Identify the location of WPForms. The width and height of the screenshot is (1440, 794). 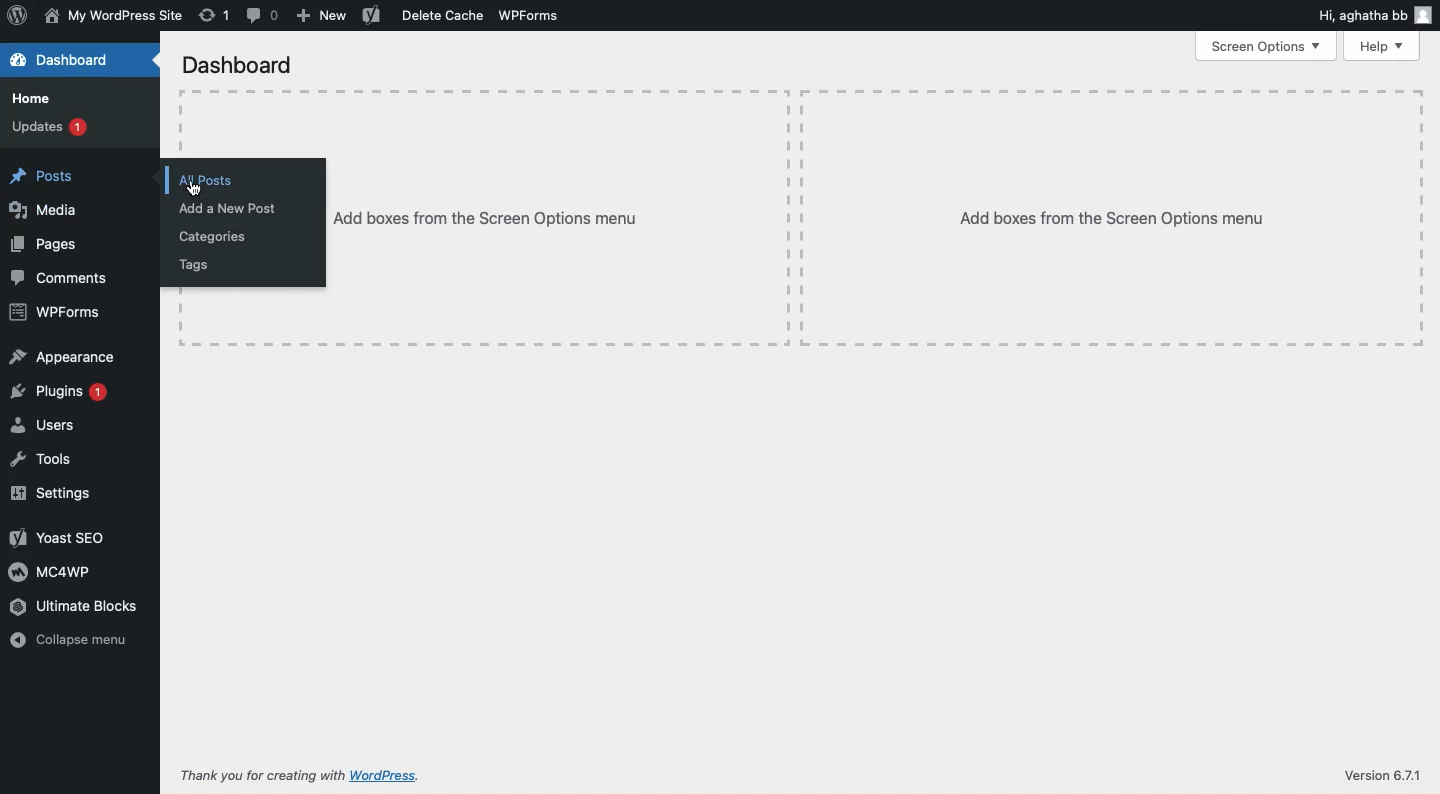
(532, 14).